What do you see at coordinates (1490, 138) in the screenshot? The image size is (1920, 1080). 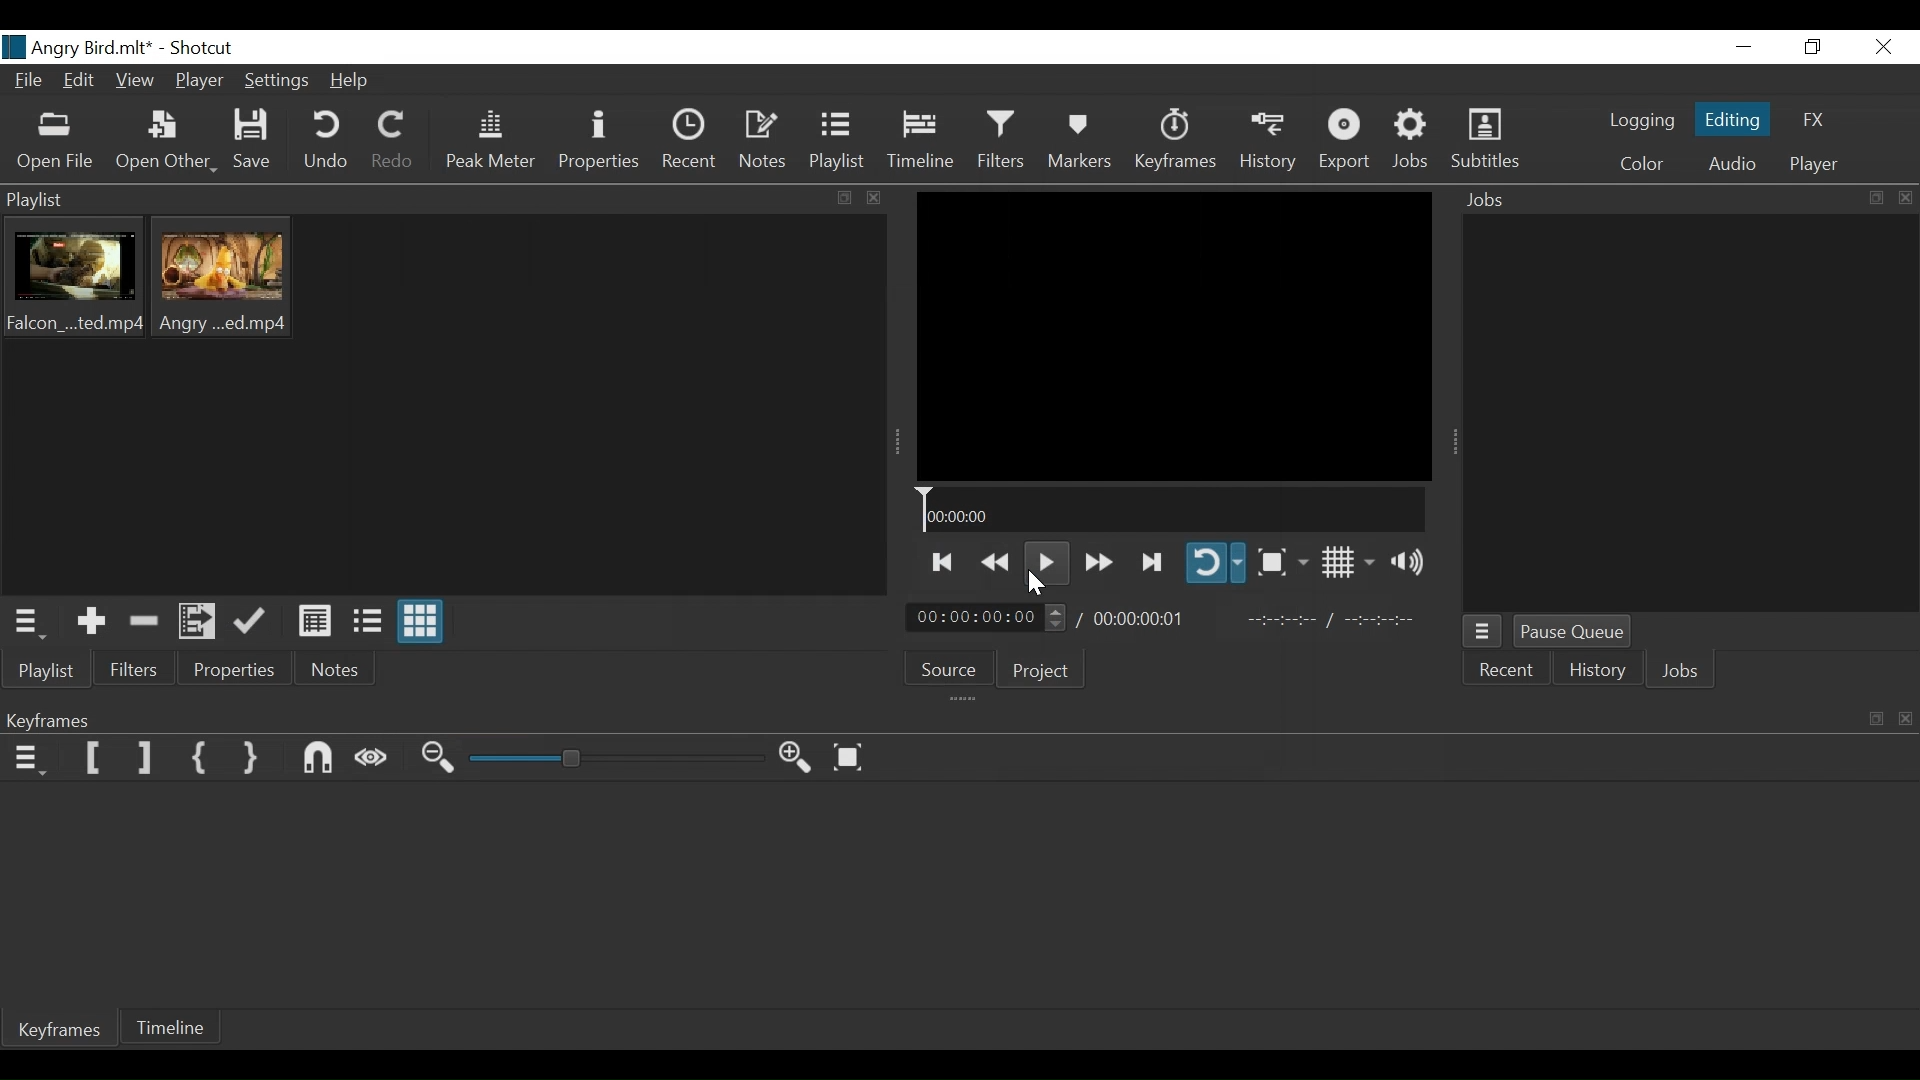 I see `Subtitles` at bounding box center [1490, 138].